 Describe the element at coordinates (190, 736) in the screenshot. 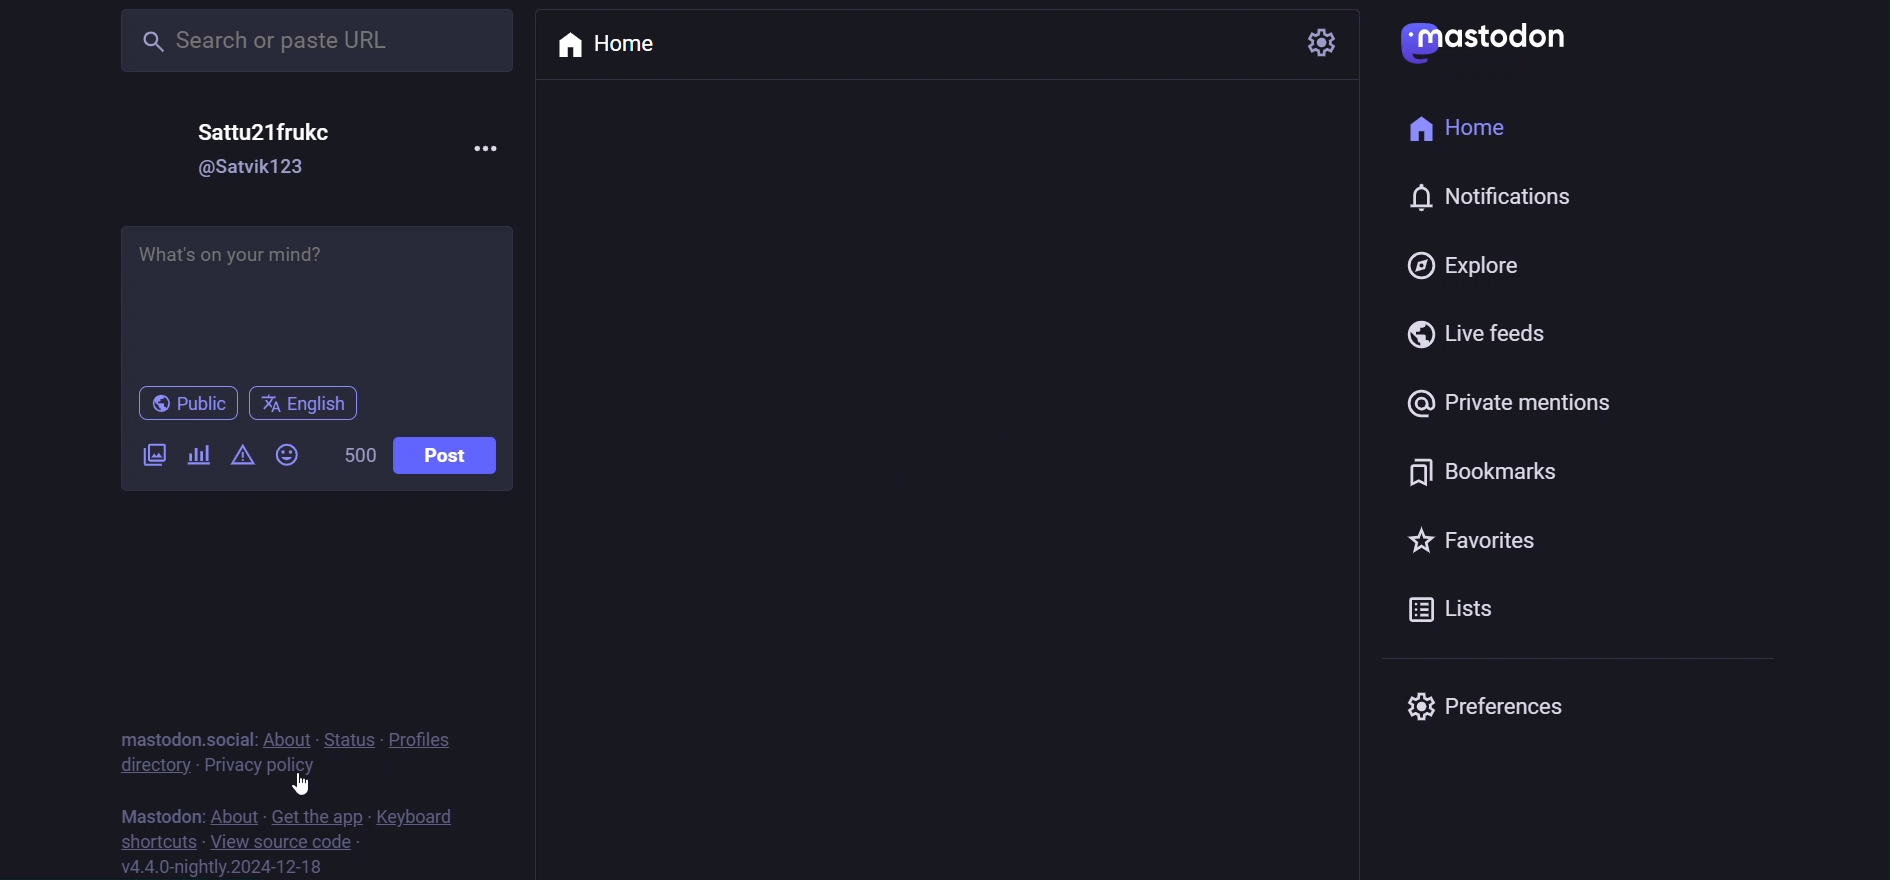

I see `mastodon social` at that location.